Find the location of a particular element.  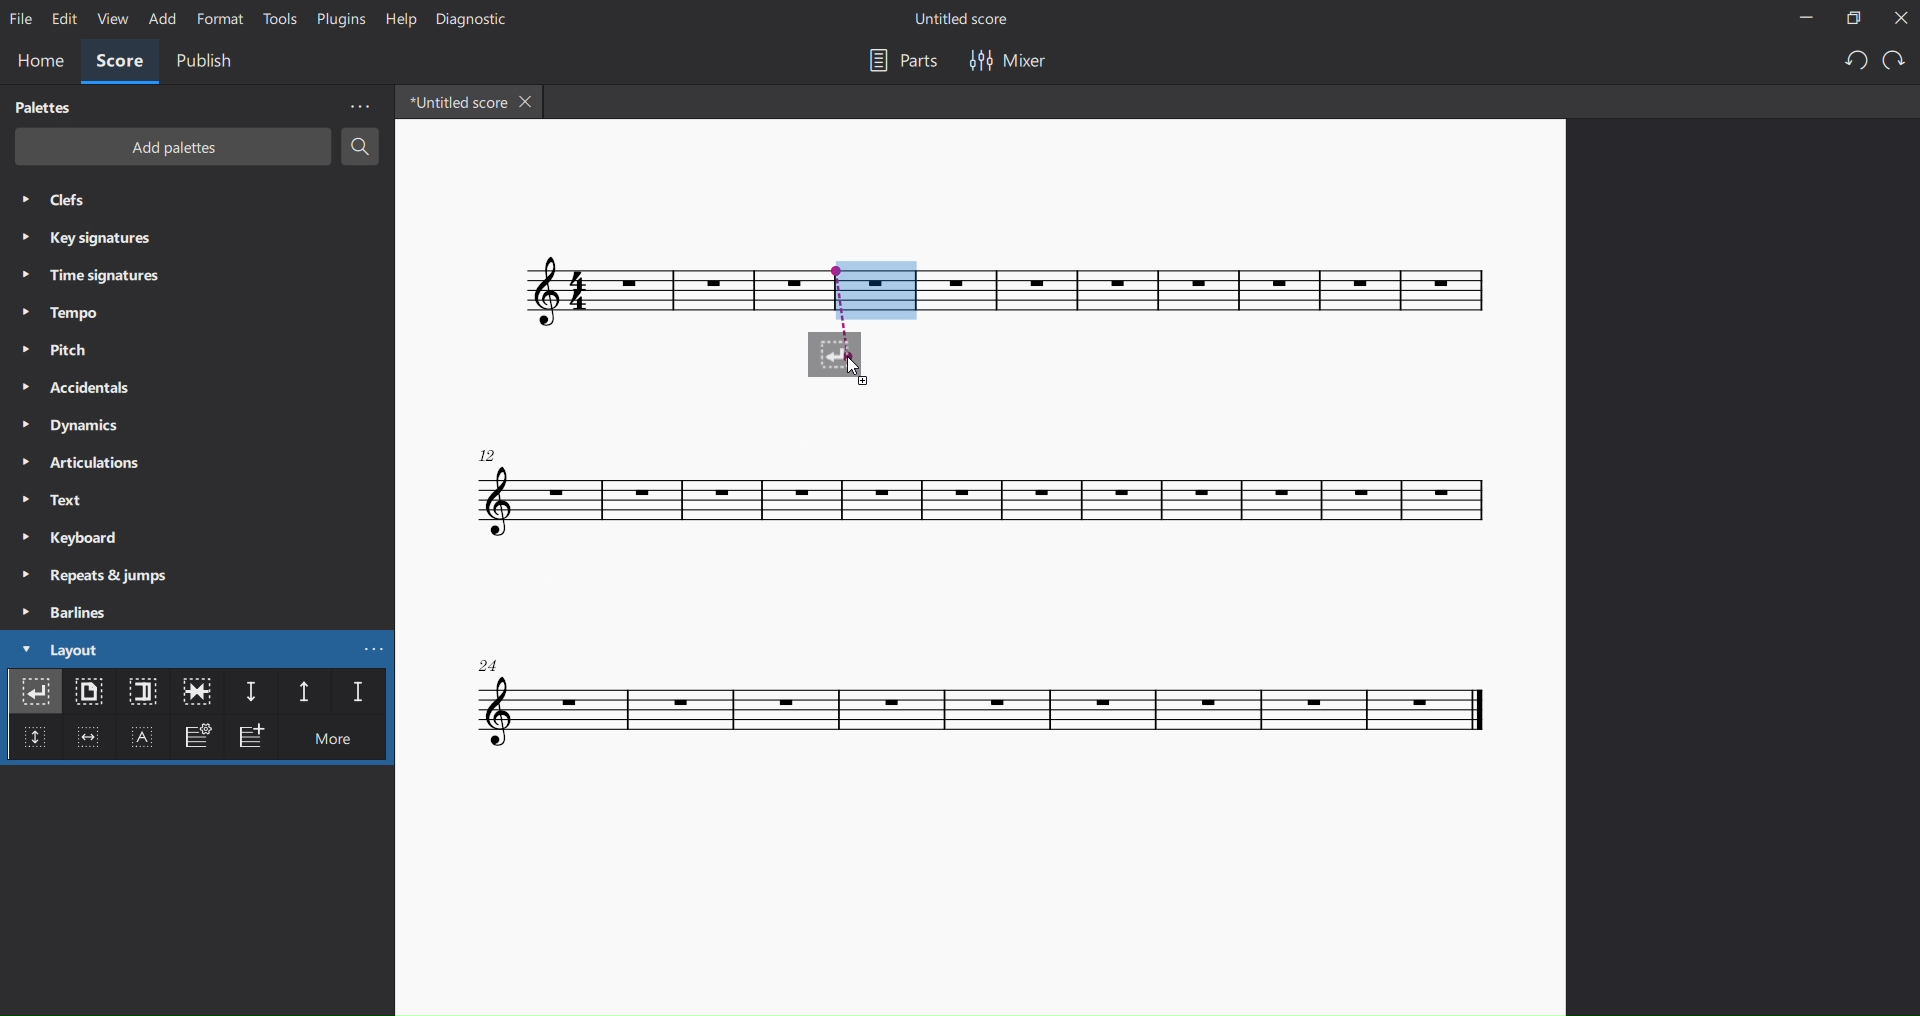

articulations is located at coordinates (81, 463).